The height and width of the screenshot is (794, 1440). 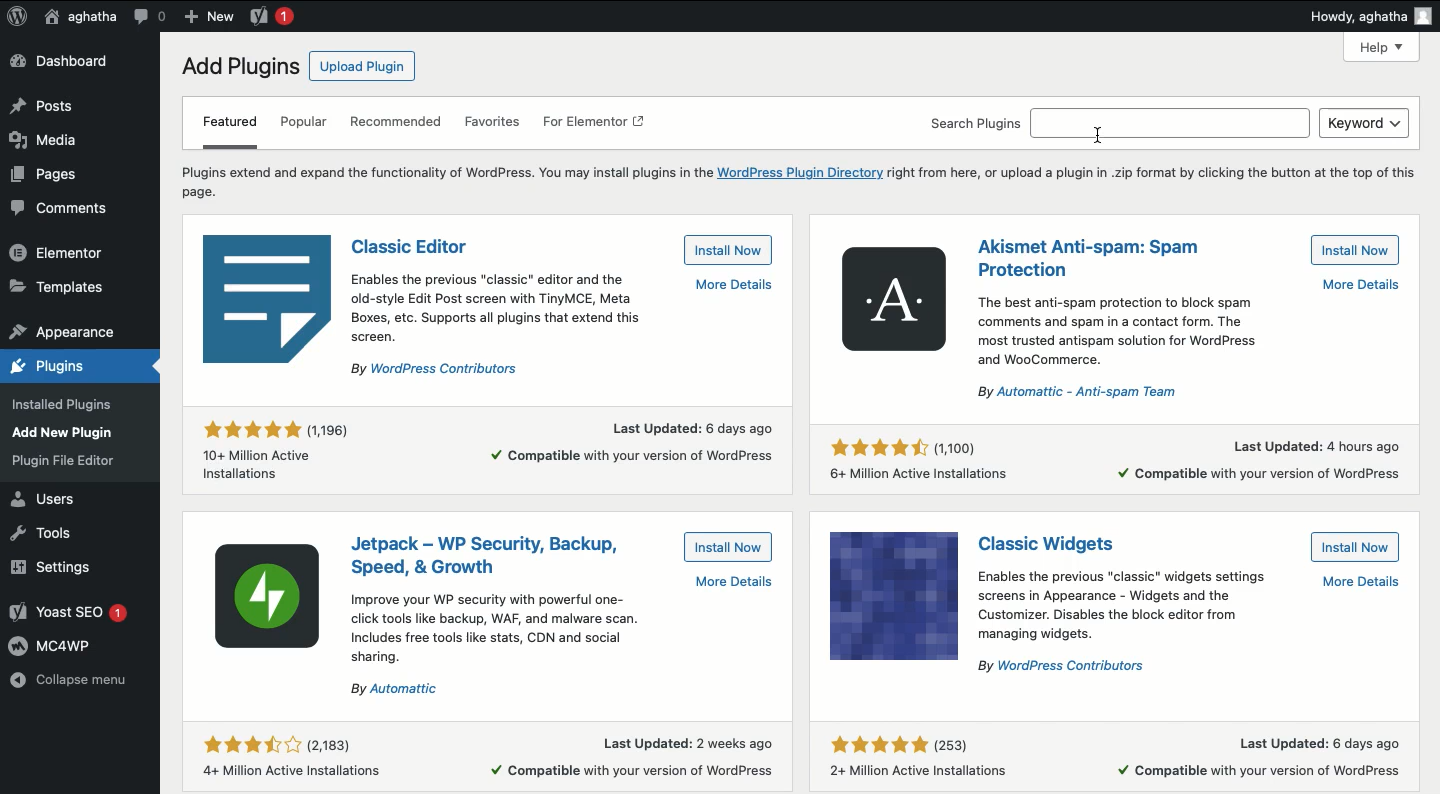 I want to click on Popular, so click(x=305, y=124).